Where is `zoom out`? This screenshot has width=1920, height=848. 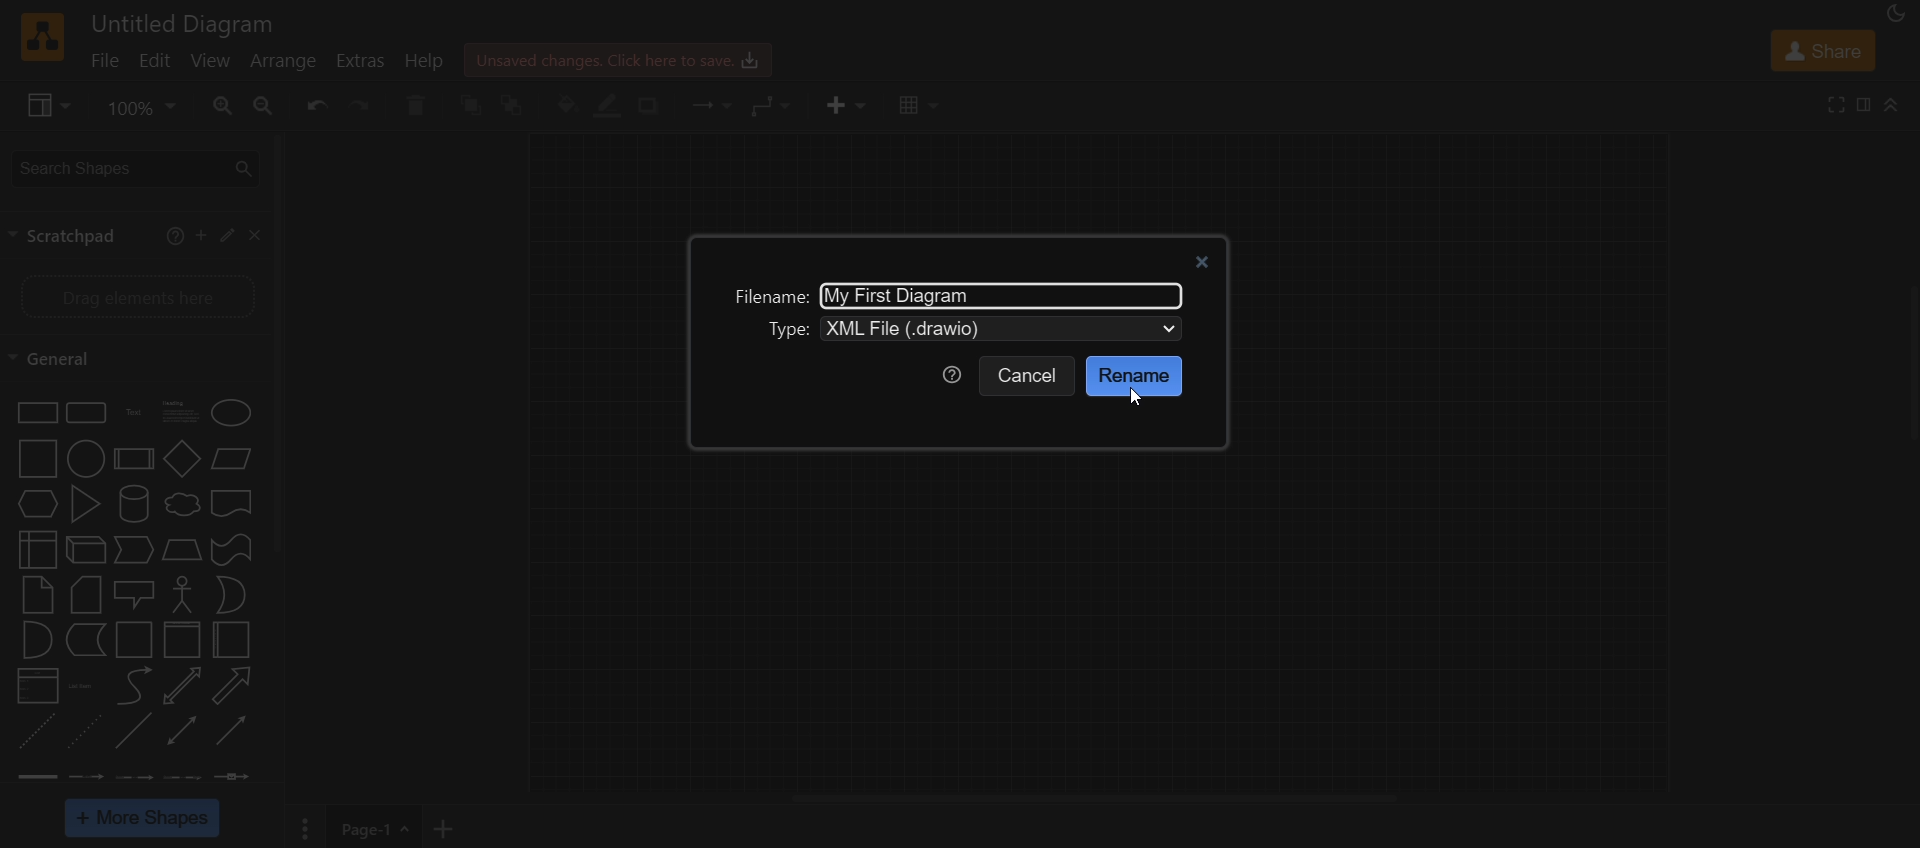 zoom out is located at coordinates (262, 105).